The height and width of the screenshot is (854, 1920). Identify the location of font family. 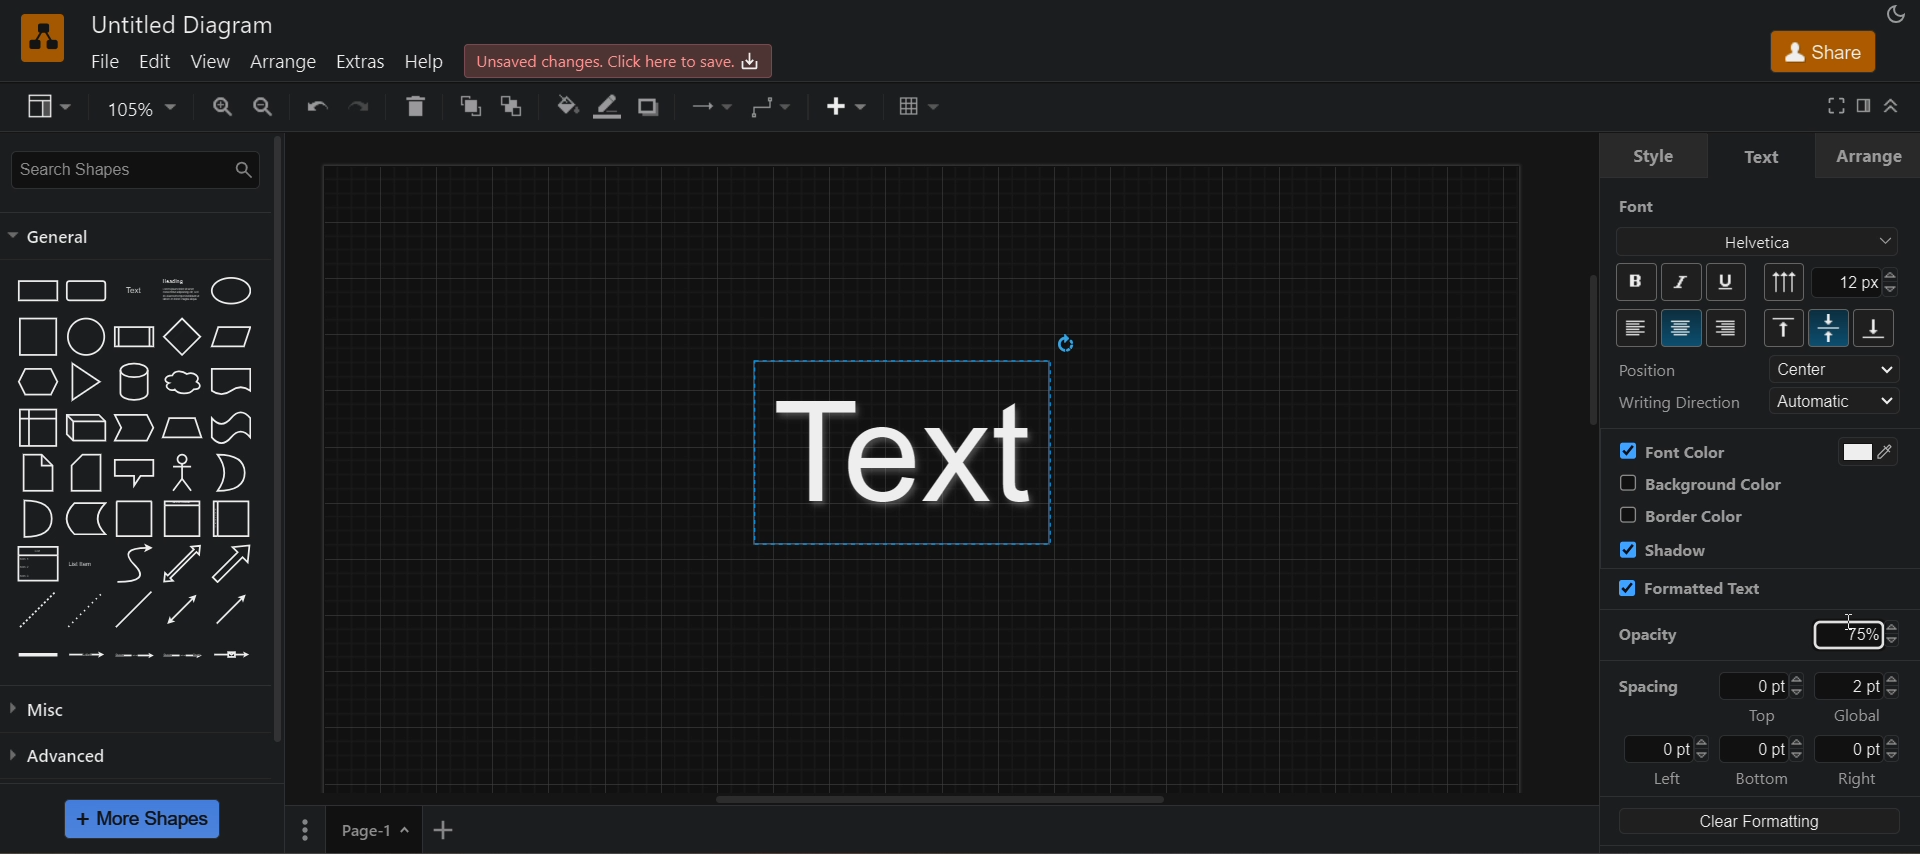
(1760, 242).